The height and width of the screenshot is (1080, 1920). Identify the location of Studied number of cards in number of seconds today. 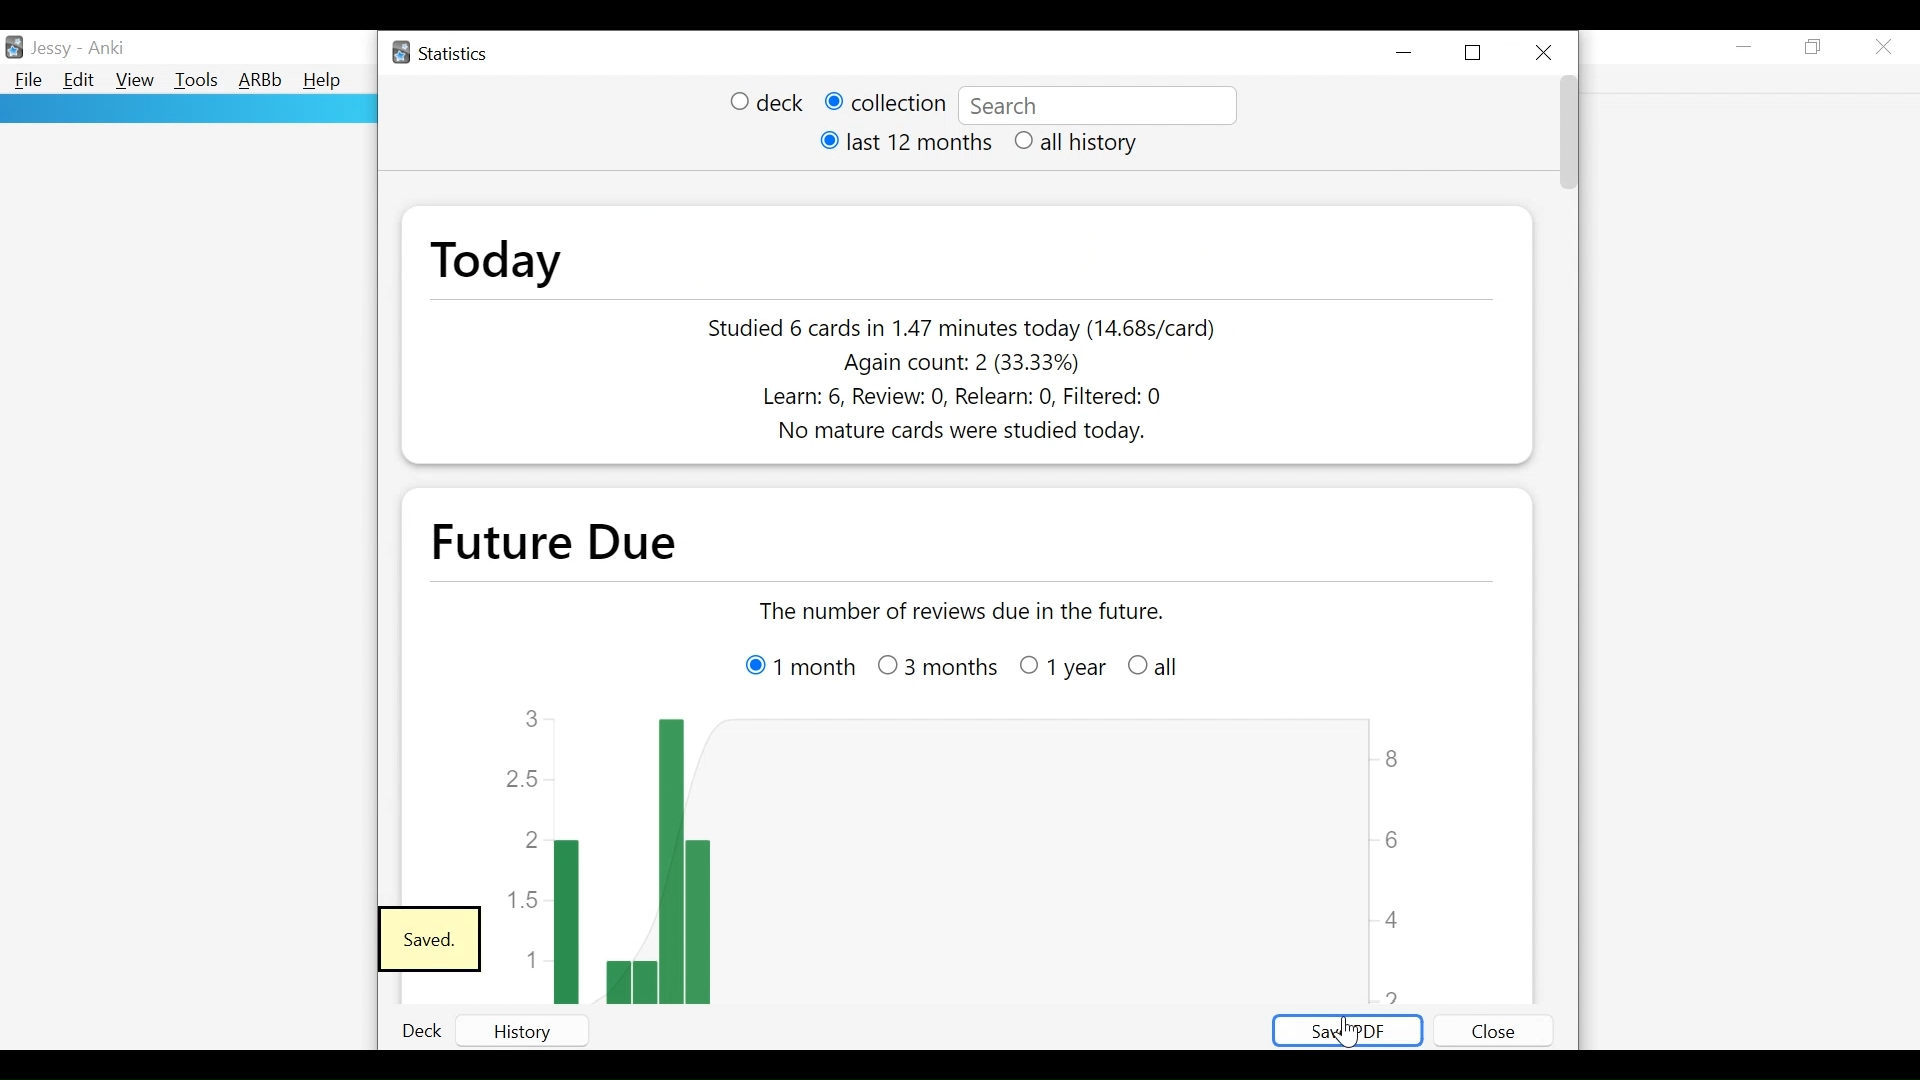
(963, 328).